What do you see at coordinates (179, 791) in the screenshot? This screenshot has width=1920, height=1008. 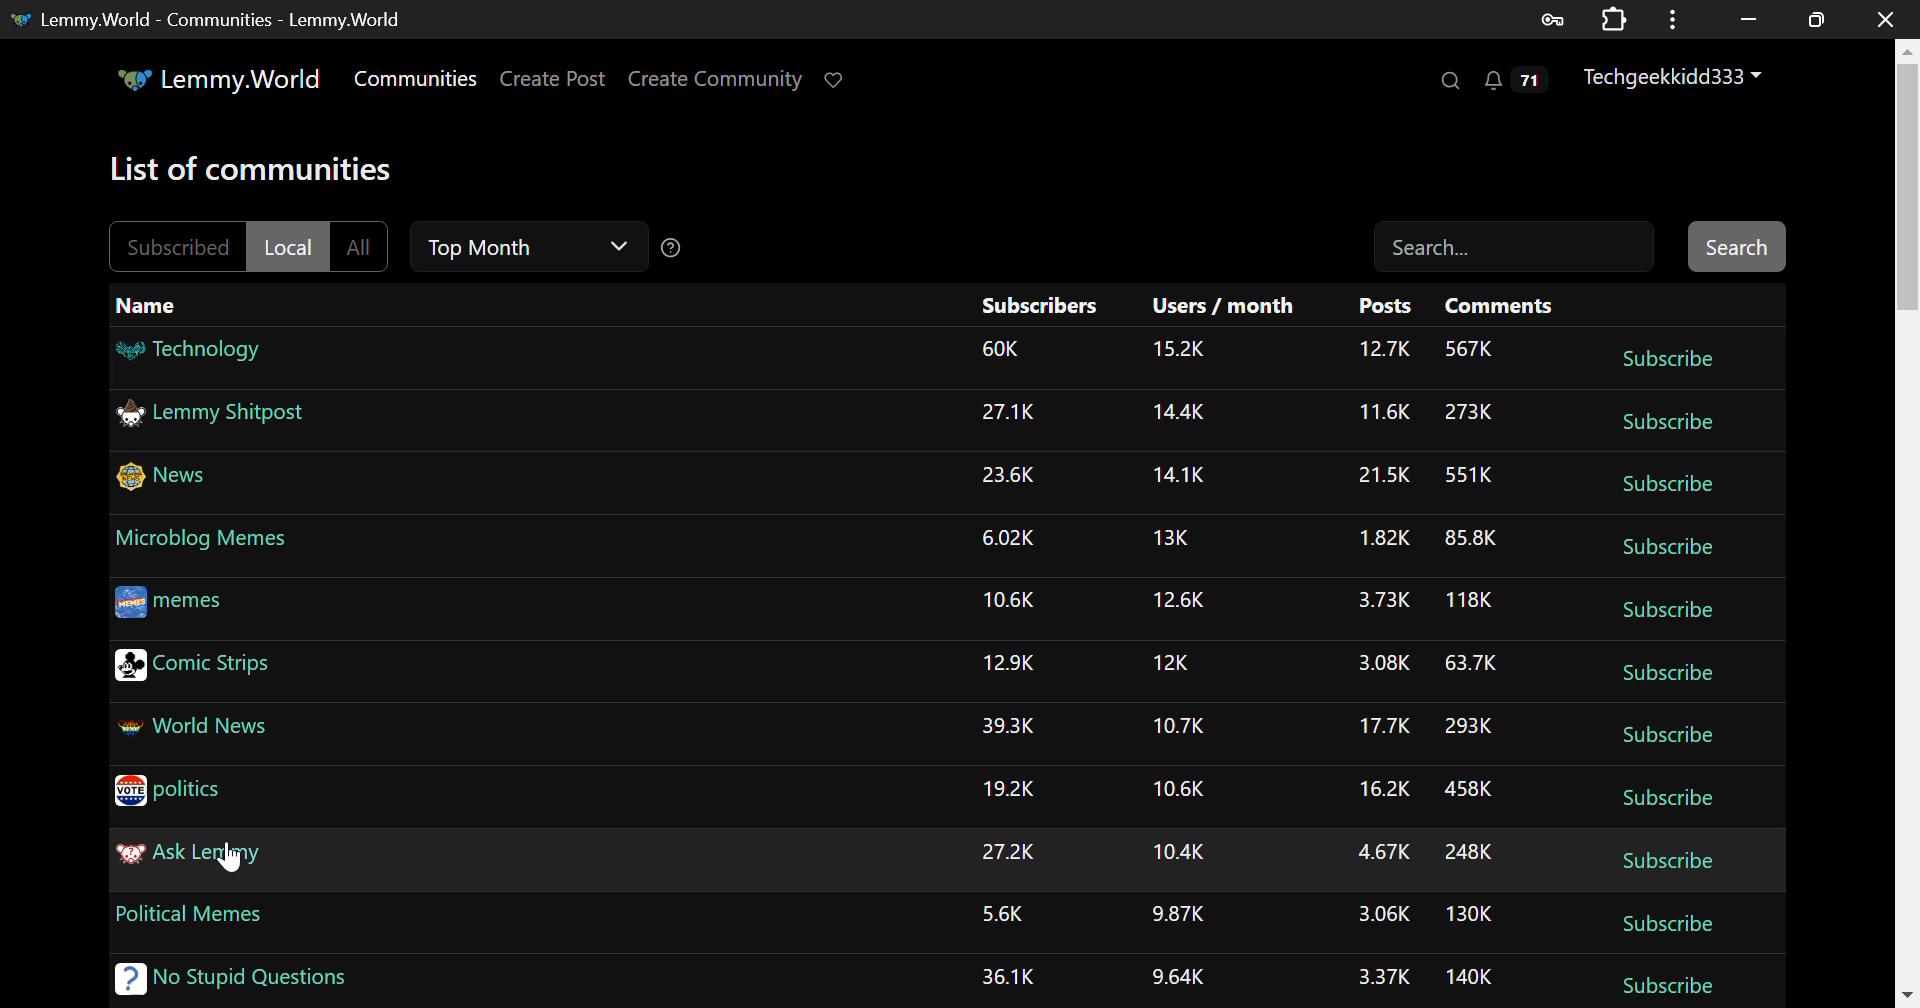 I see `politics Community` at bounding box center [179, 791].